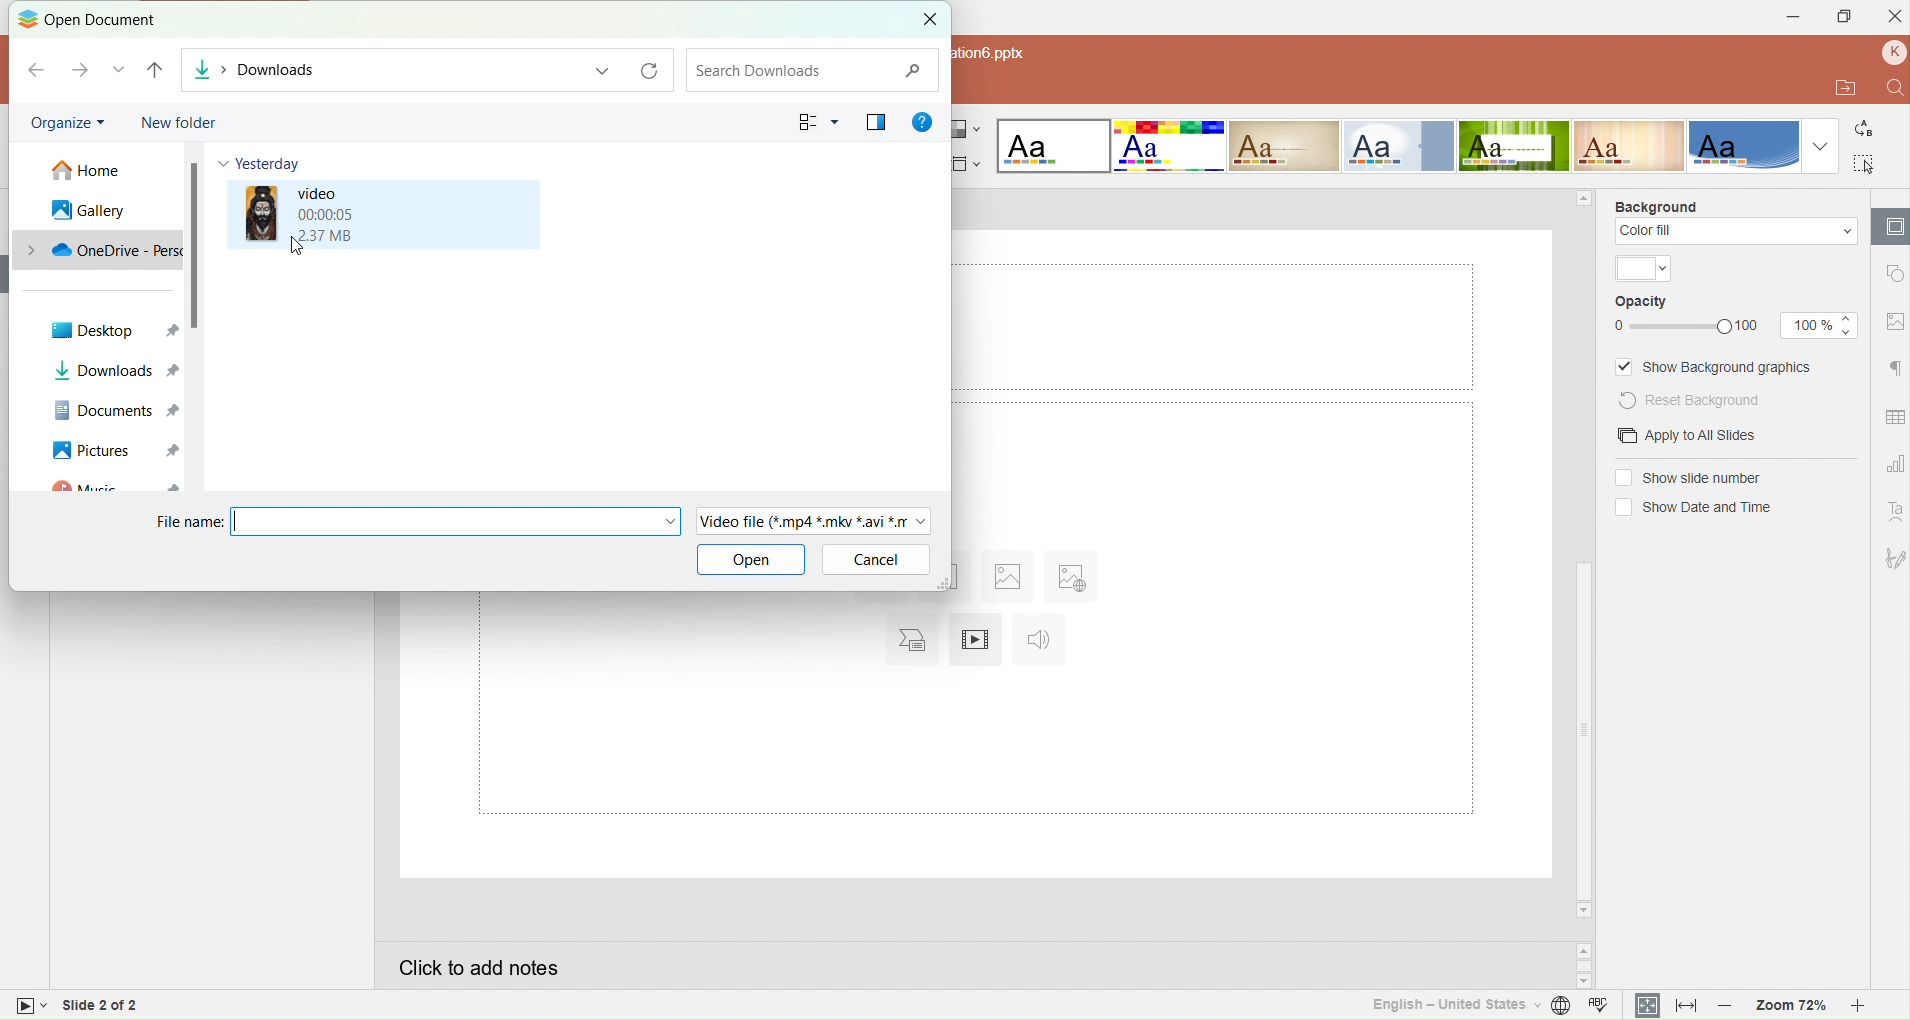 Image resolution: width=1910 pixels, height=1020 pixels. I want to click on Maximize, so click(1843, 19).